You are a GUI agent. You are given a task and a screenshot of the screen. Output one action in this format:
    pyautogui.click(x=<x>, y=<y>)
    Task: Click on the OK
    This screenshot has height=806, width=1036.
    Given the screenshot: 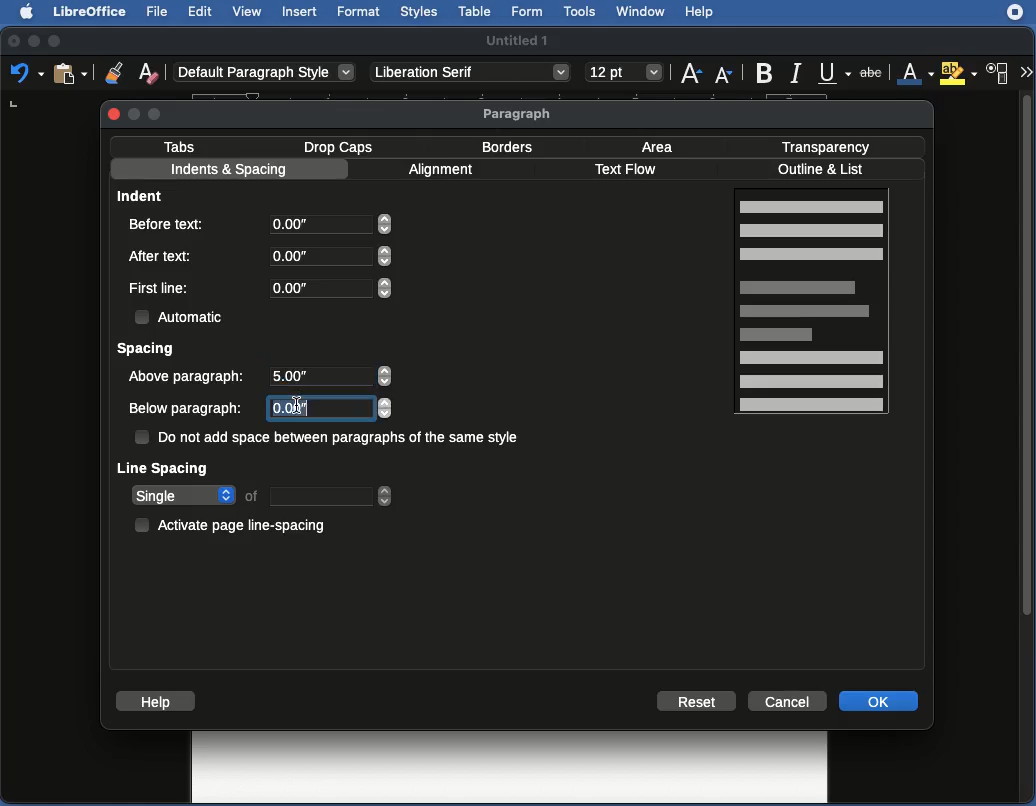 What is the action you would take?
    pyautogui.click(x=881, y=701)
    